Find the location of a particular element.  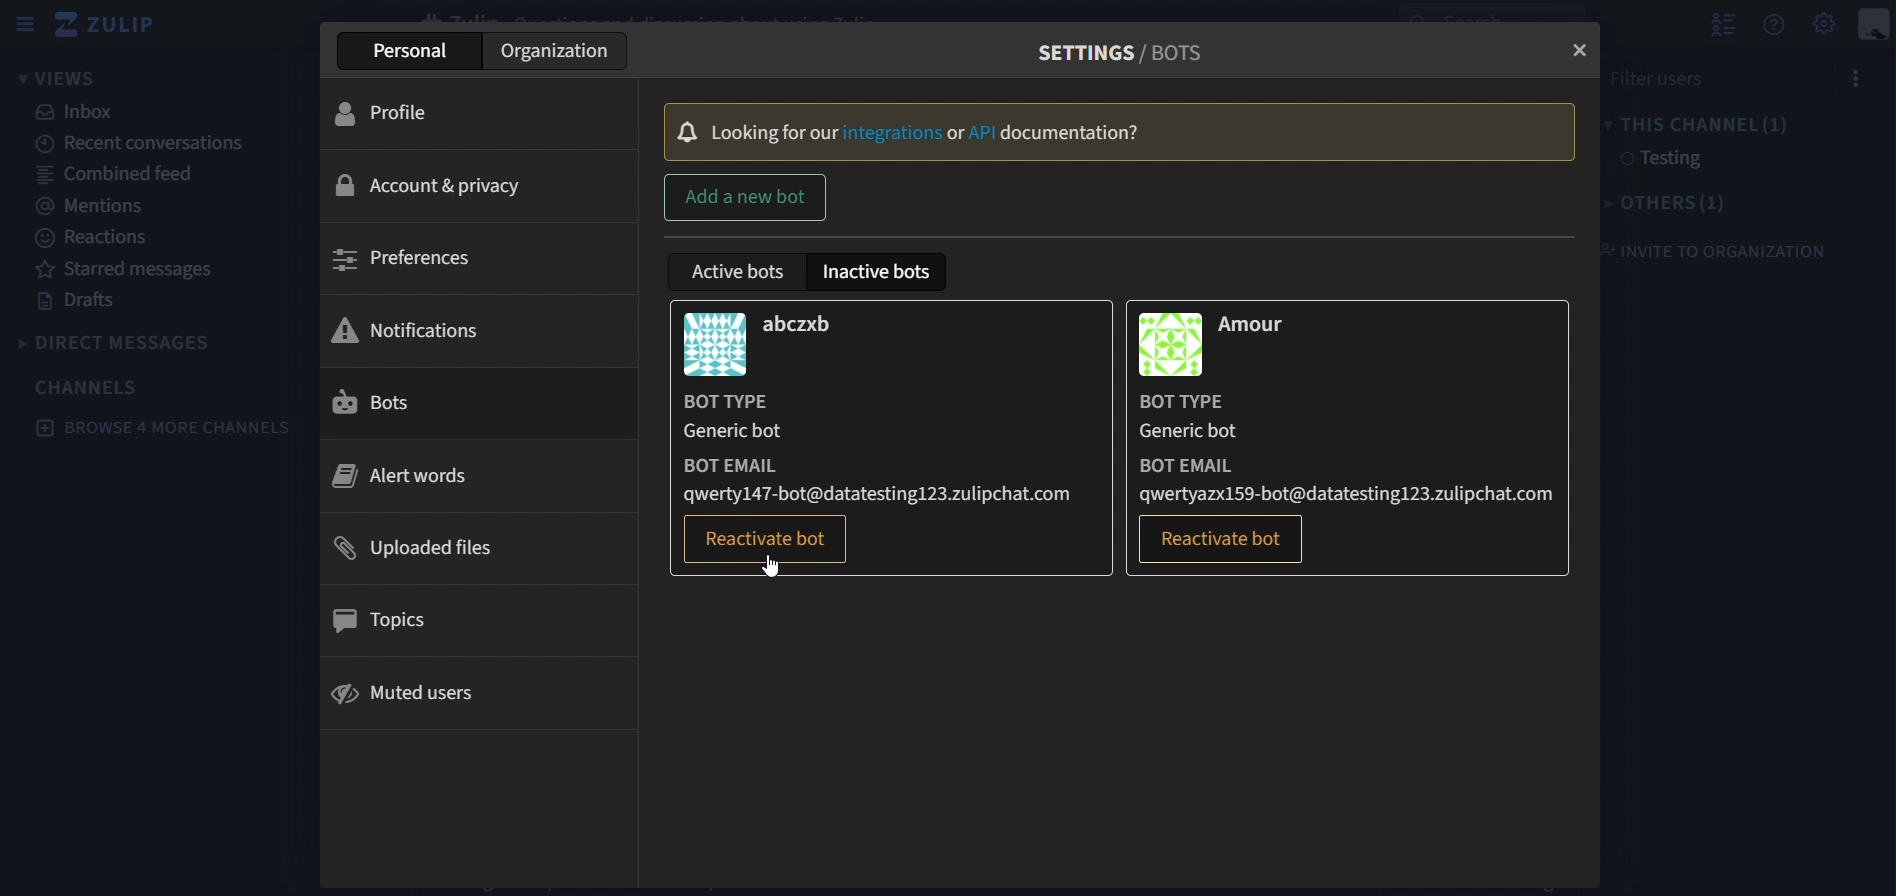

views is located at coordinates (63, 79).